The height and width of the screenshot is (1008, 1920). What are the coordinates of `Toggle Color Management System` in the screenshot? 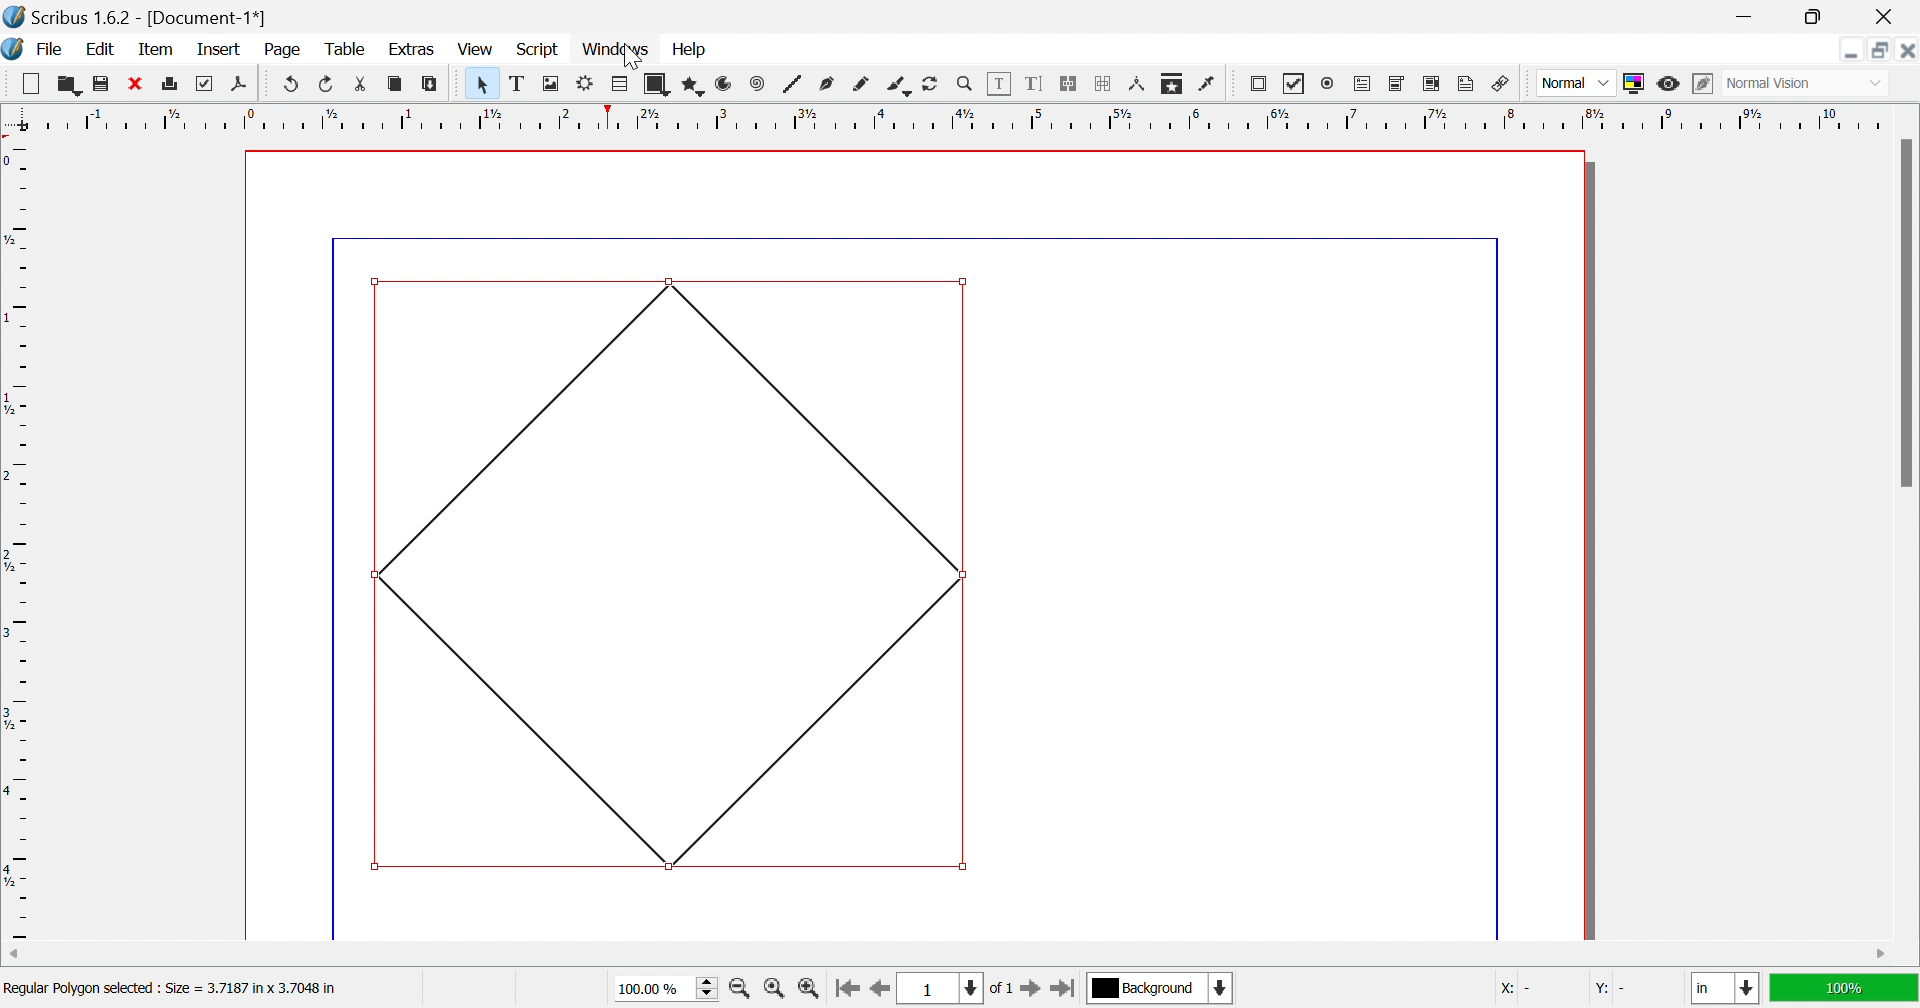 It's located at (1633, 83).